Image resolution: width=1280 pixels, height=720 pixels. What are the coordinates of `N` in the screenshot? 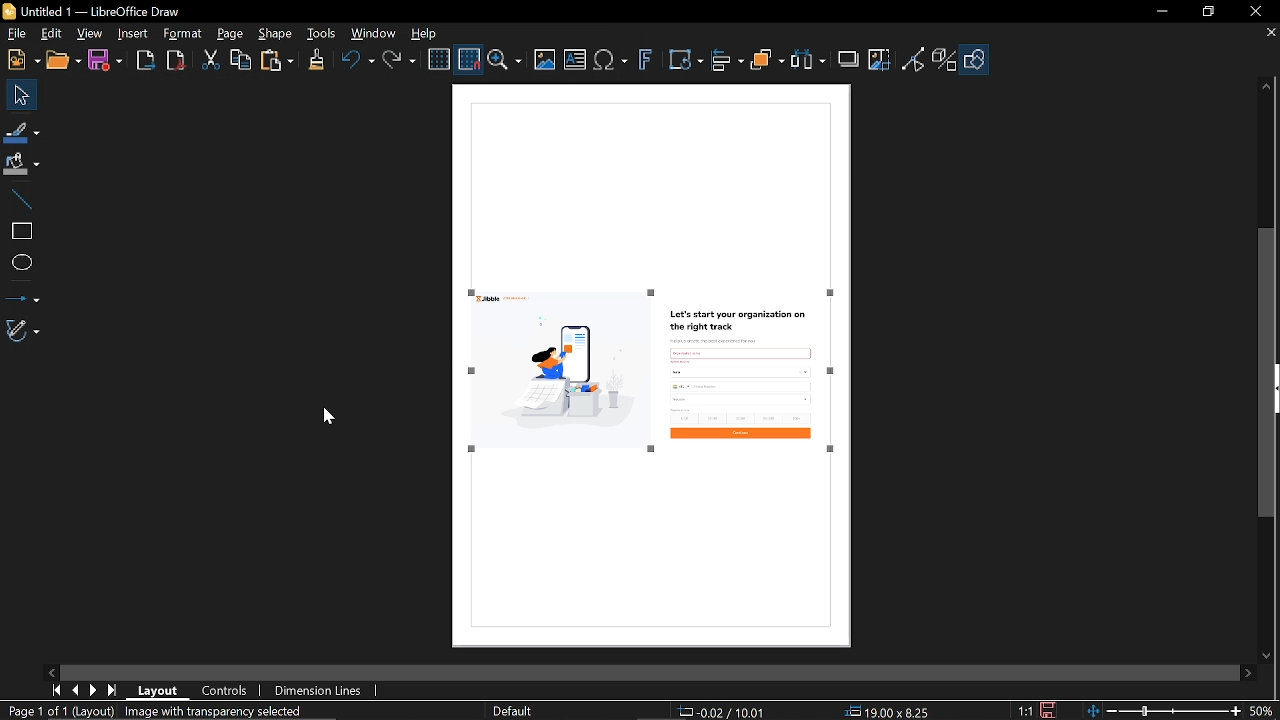 It's located at (22, 61).